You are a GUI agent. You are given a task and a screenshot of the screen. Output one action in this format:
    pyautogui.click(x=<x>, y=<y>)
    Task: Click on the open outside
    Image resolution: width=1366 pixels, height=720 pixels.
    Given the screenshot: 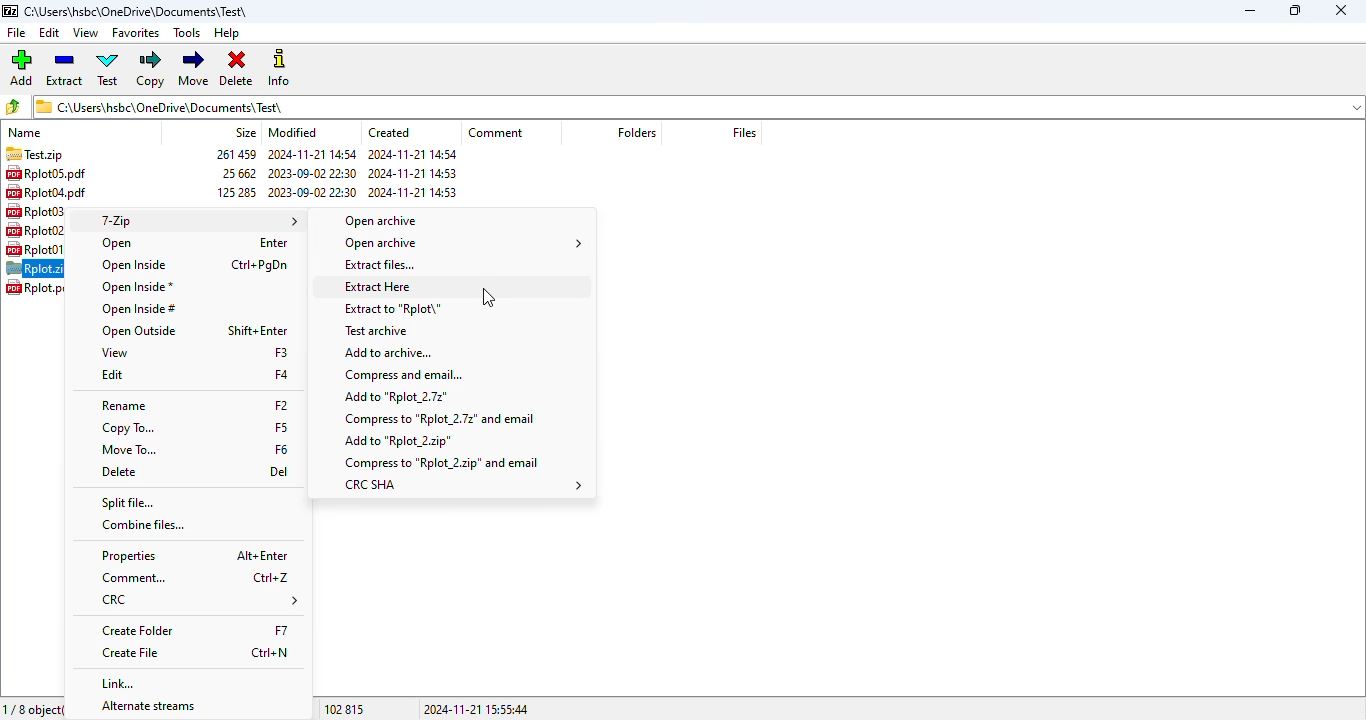 What is the action you would take?
    pyautogui.click(x=137, y=332)
    